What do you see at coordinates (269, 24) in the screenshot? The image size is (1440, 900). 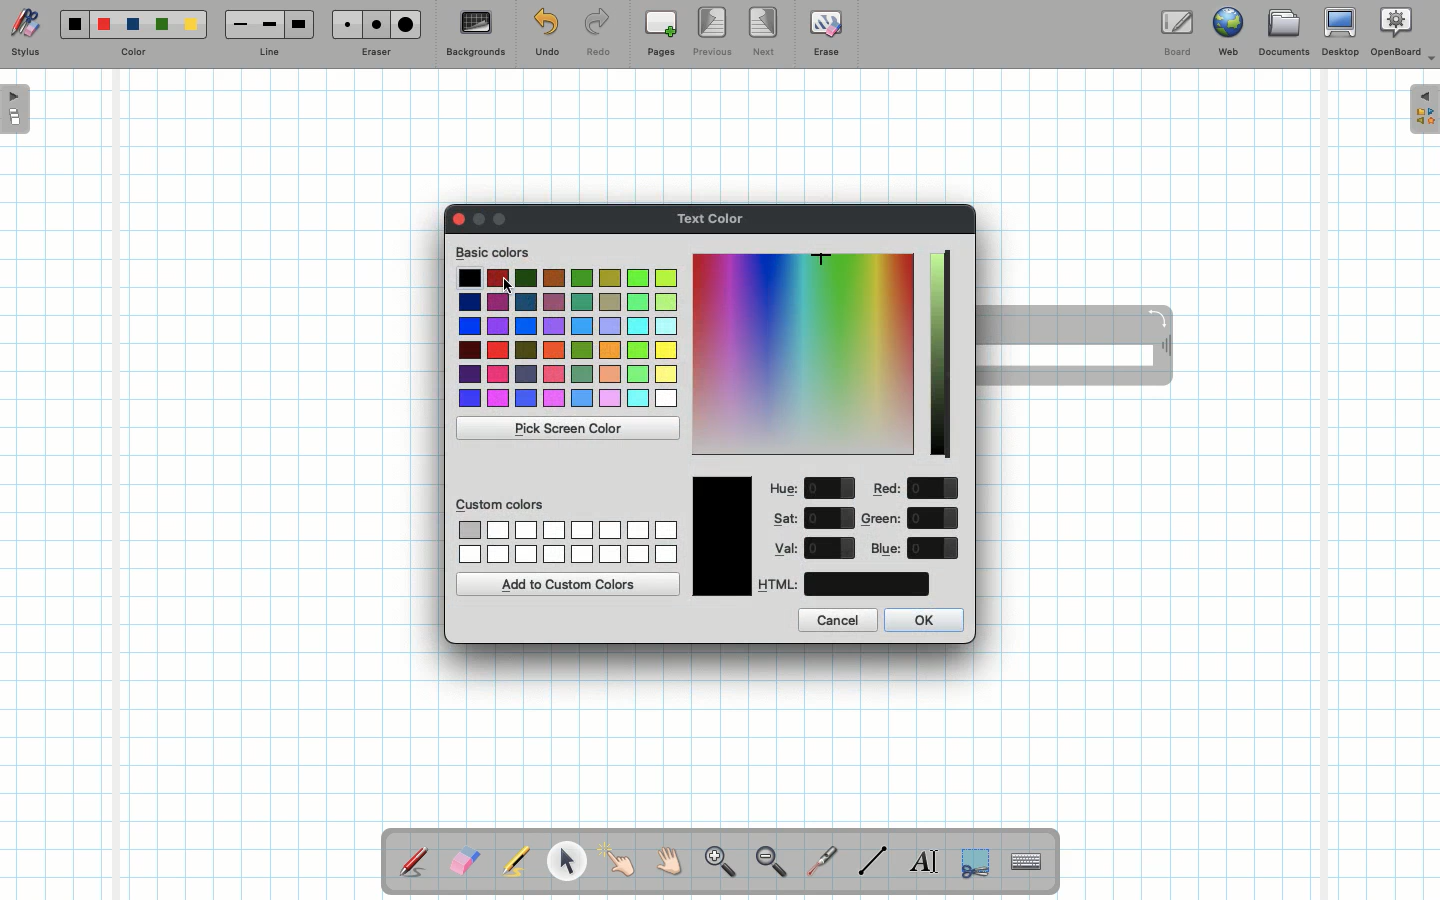 I see `Medium line` at bounding box center [269, 24].